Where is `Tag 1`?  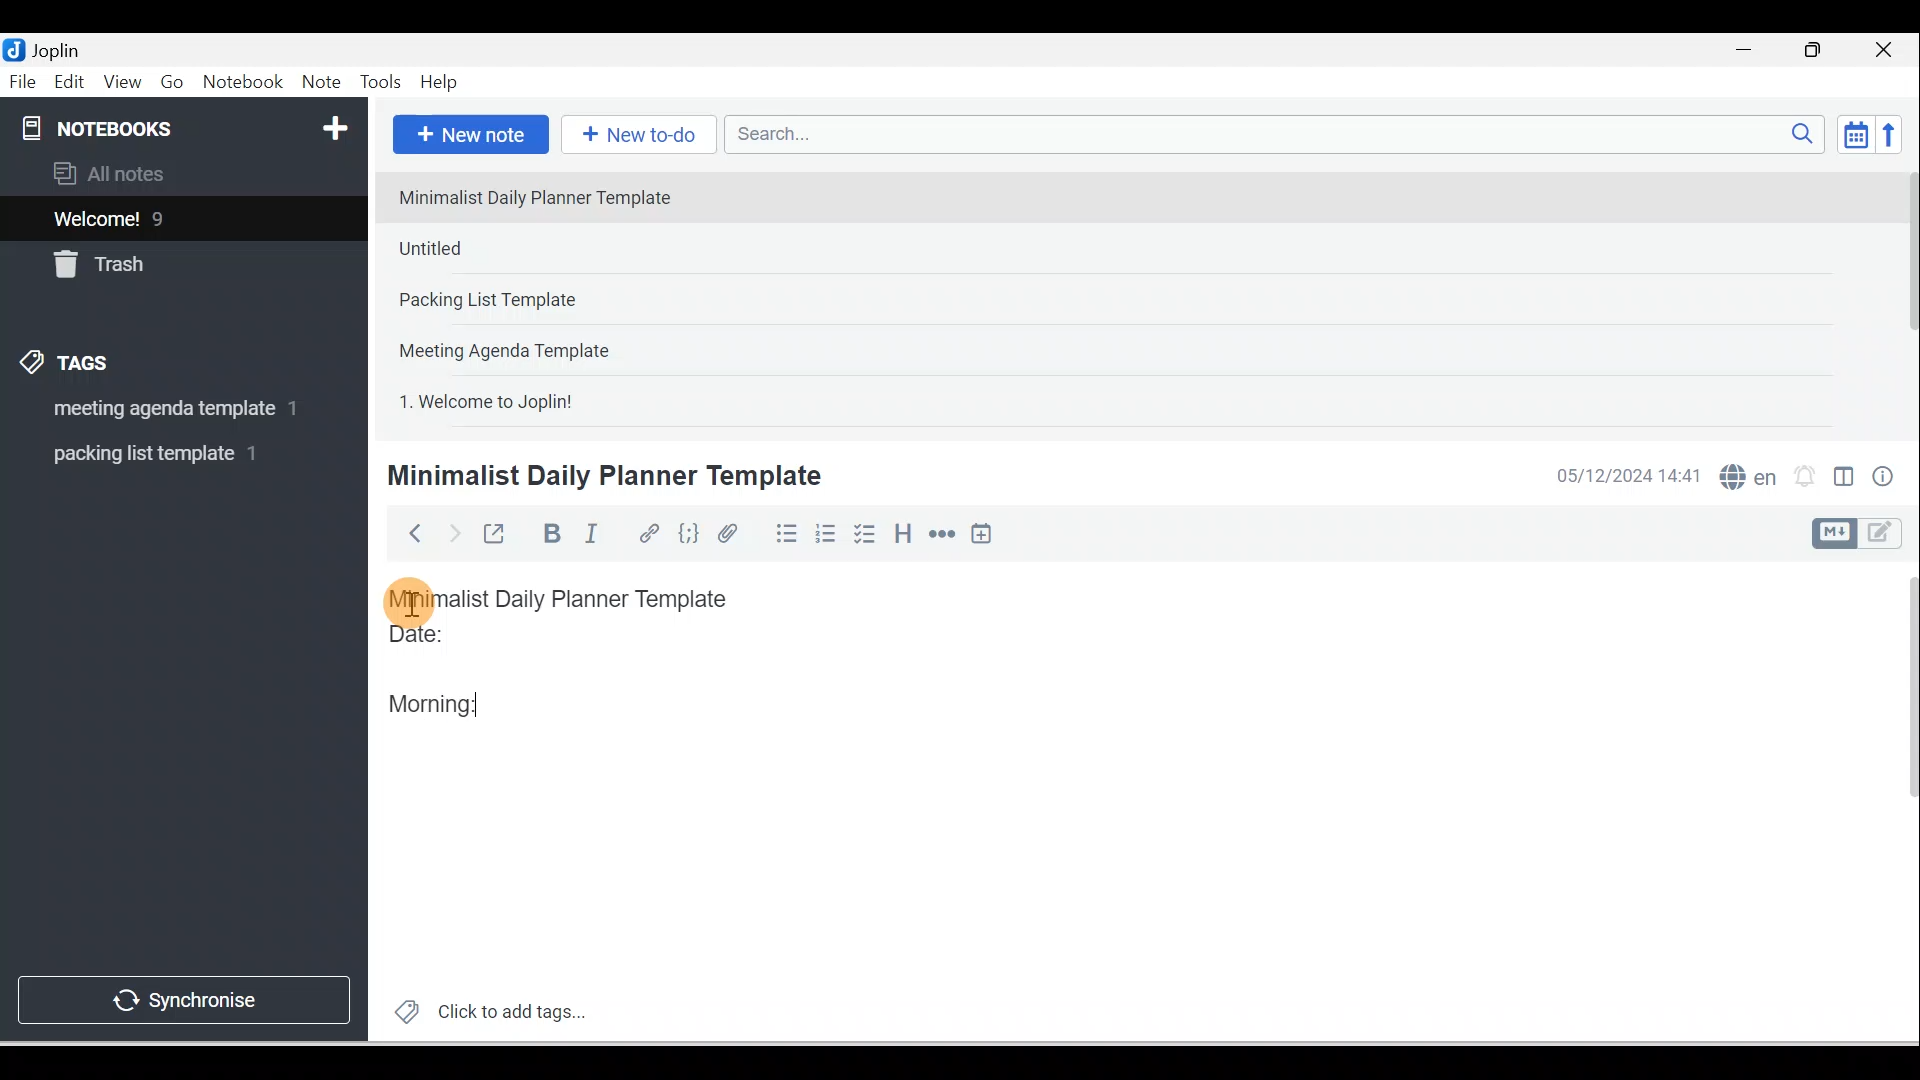 Tag 1 is located at coordinates (157, 410).